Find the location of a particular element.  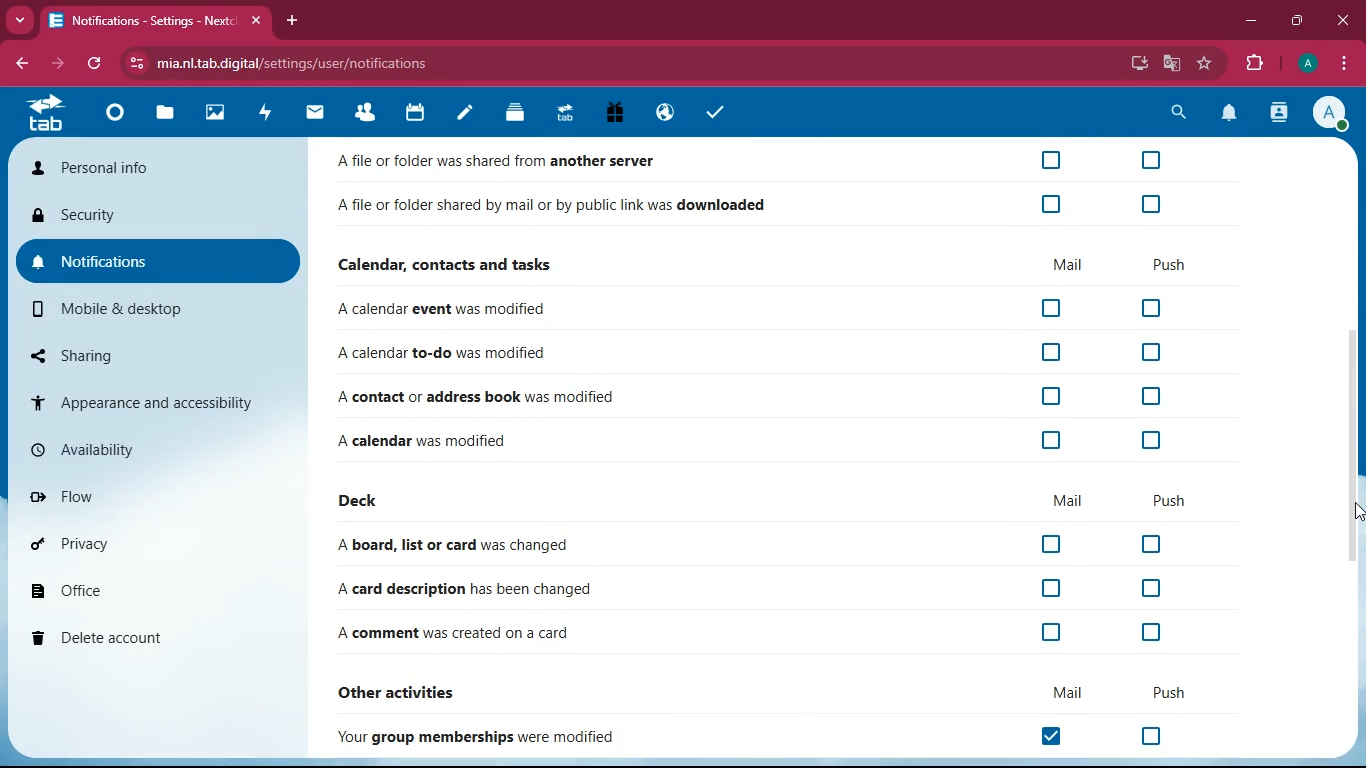

public is located at coordinates (663, 114).